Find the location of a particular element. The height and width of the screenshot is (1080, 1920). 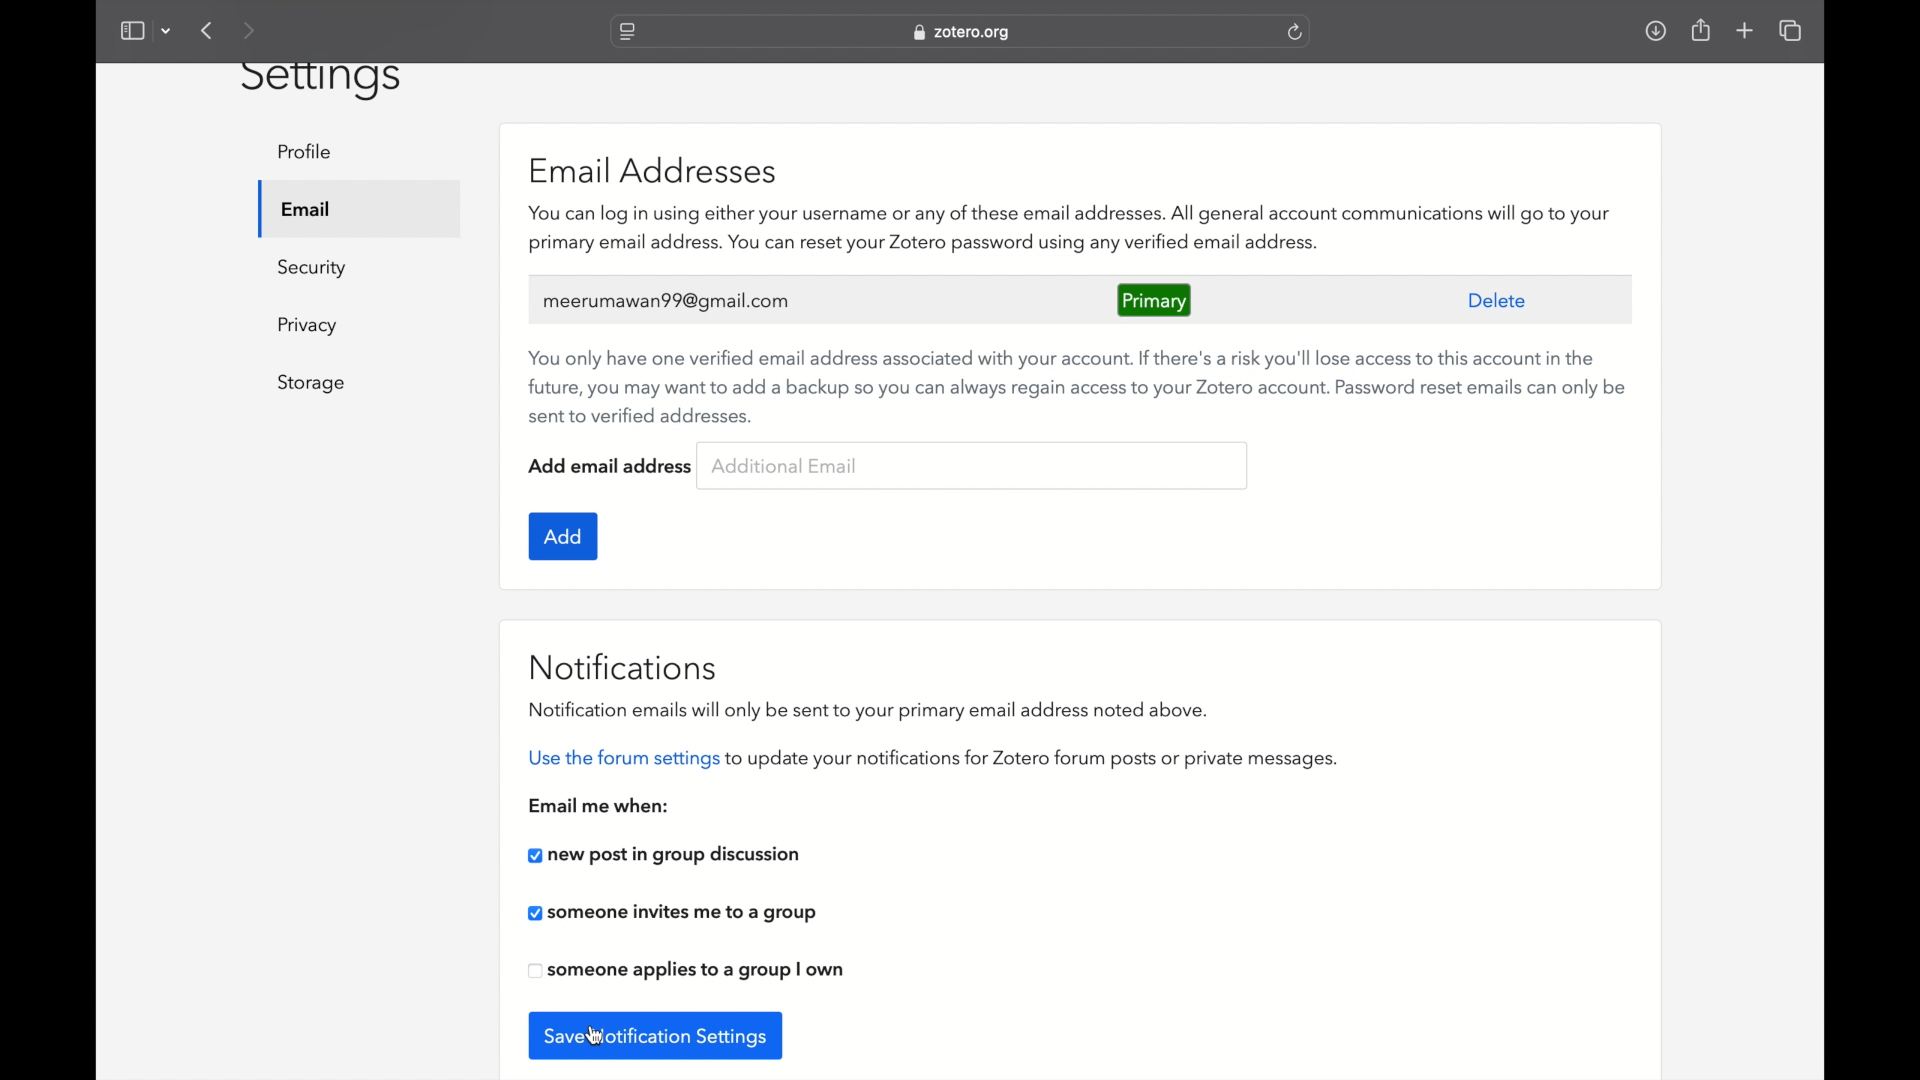

primary is located at coordinates (1153, 299).